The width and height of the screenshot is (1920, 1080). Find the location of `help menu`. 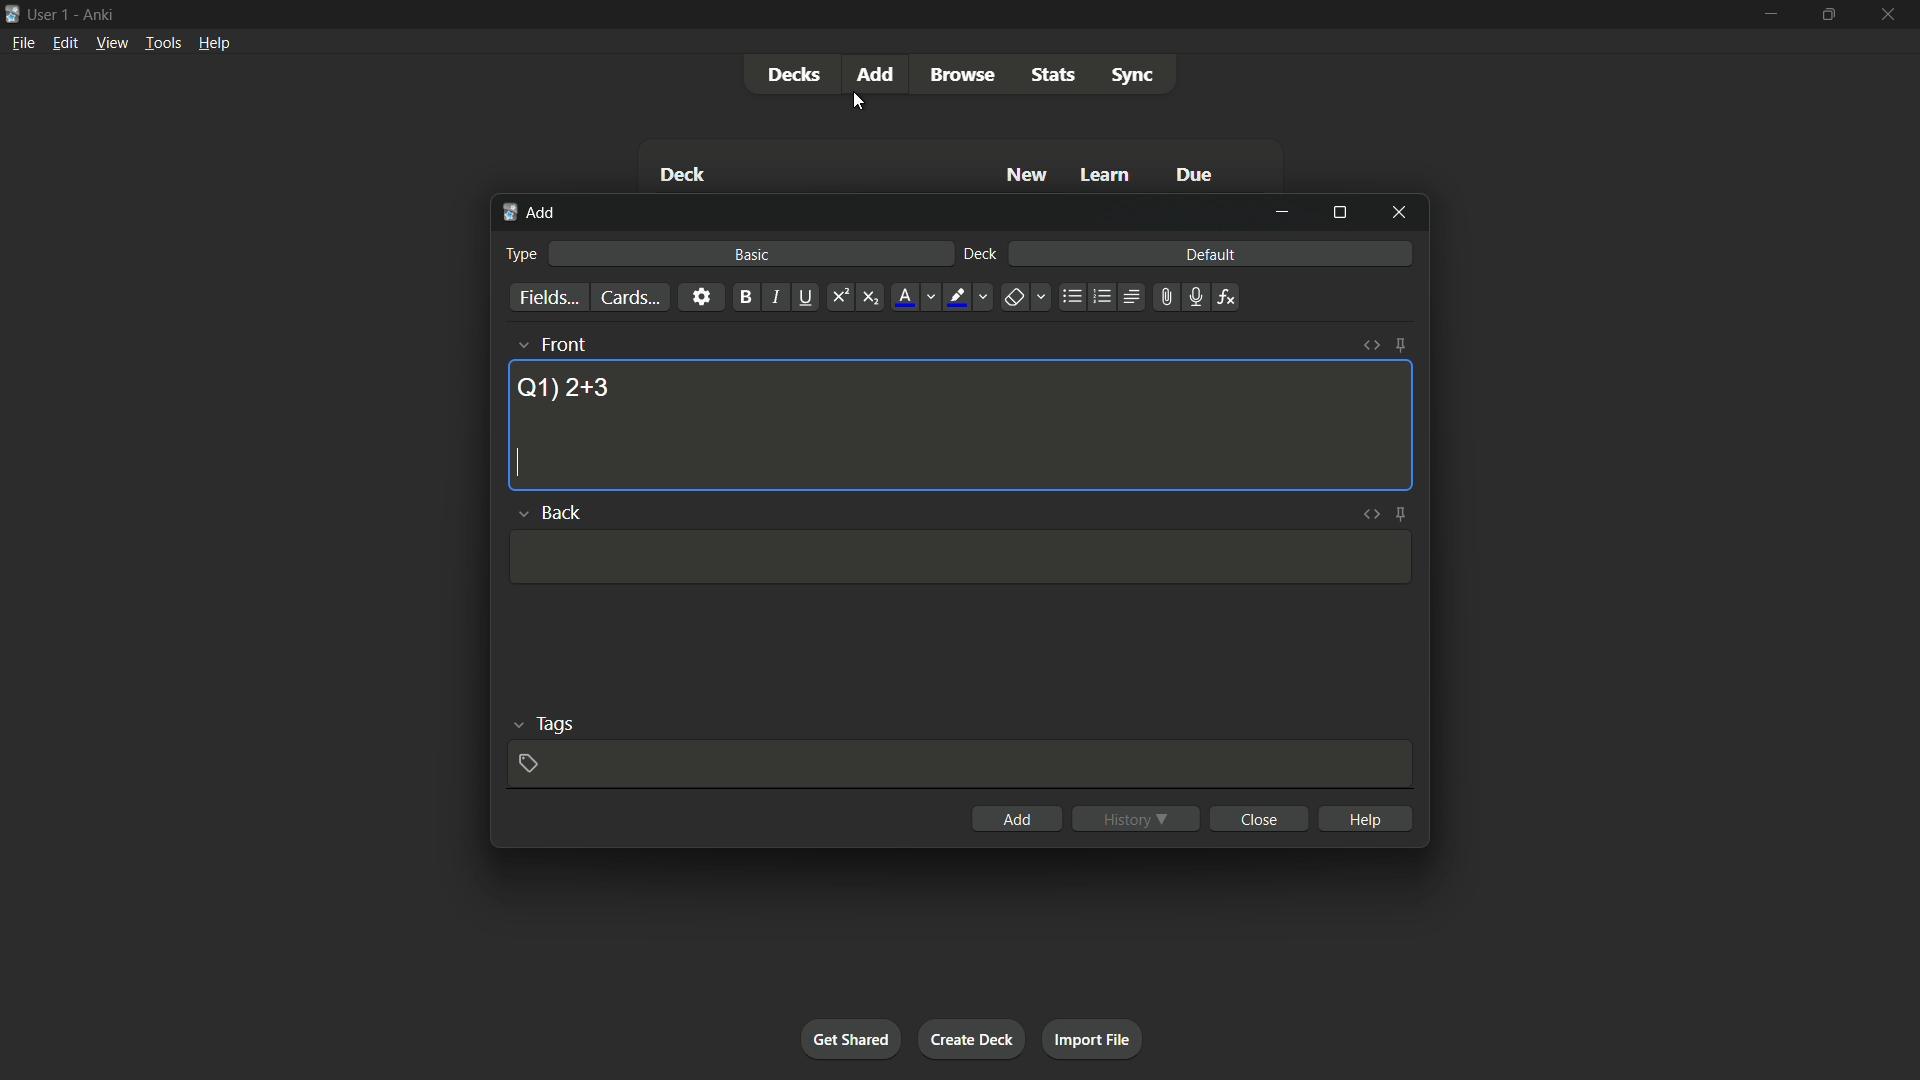

help menu is located at coordinates (213, 43).